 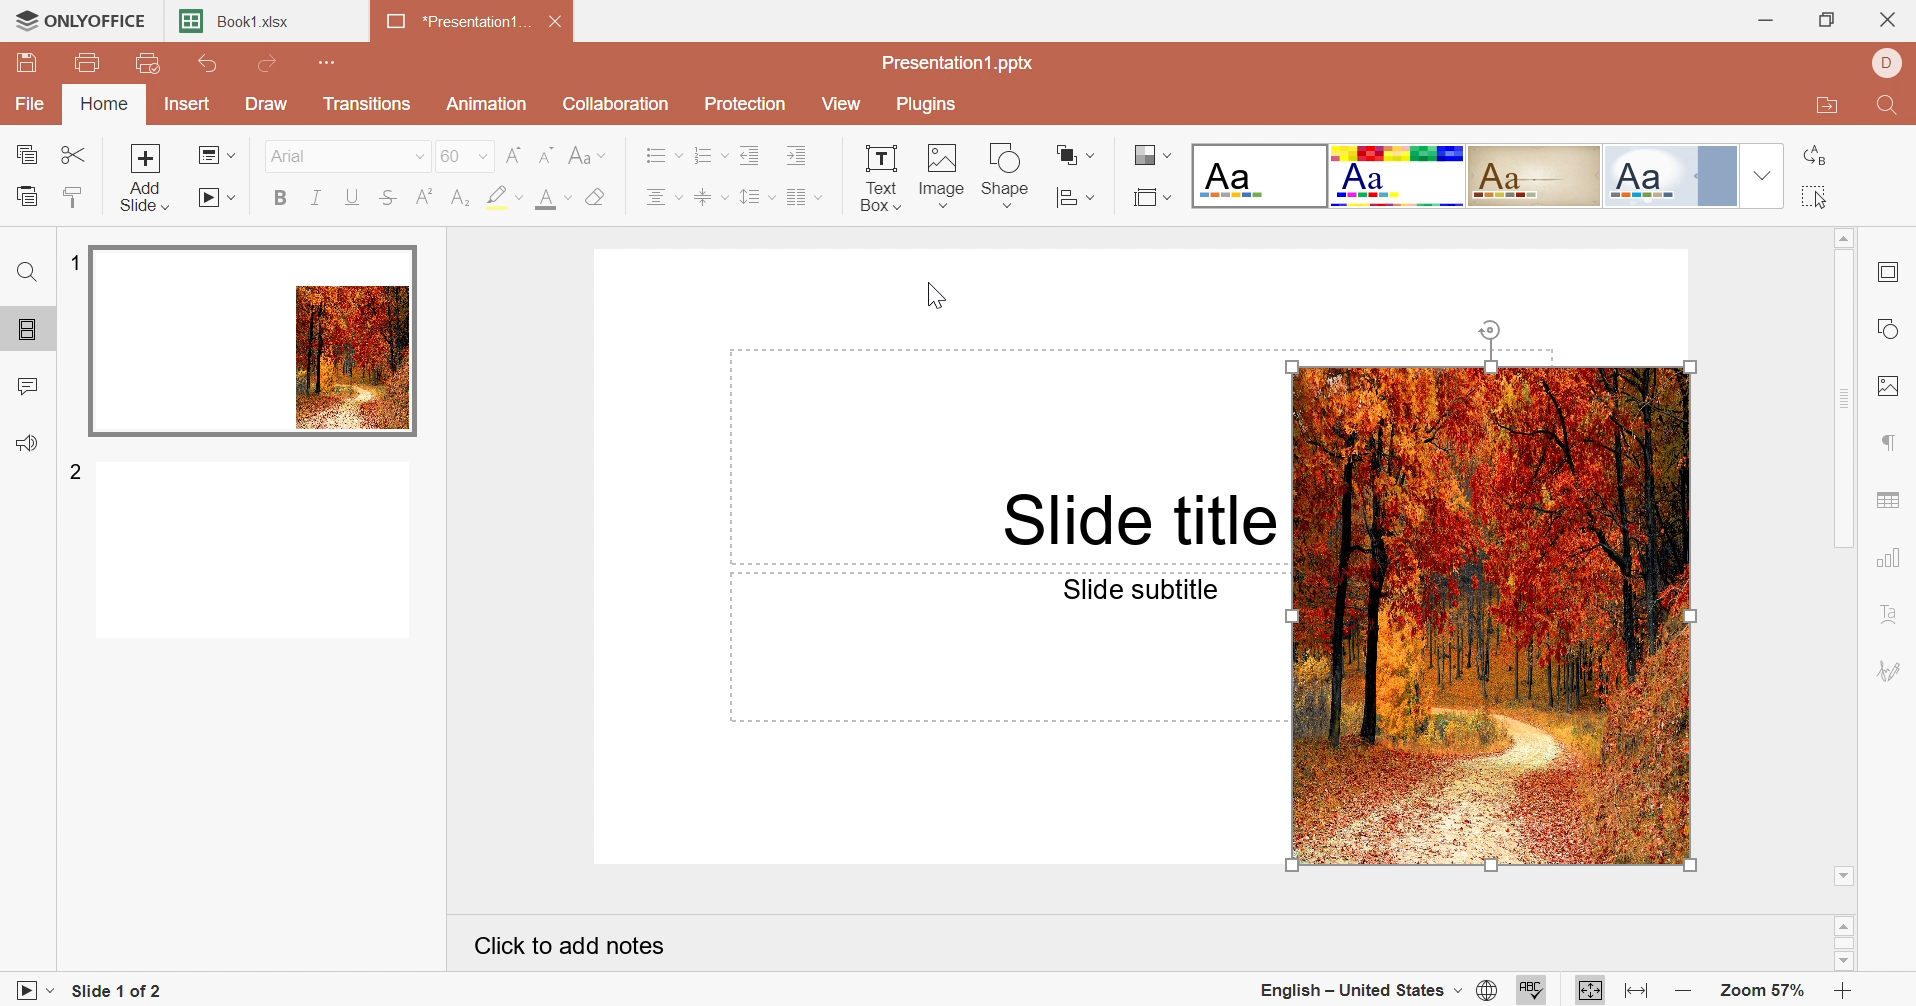 What do you see at coordinates (346, 157) in the screenshot?
I see `Arial` at bounding box center [346, 157].